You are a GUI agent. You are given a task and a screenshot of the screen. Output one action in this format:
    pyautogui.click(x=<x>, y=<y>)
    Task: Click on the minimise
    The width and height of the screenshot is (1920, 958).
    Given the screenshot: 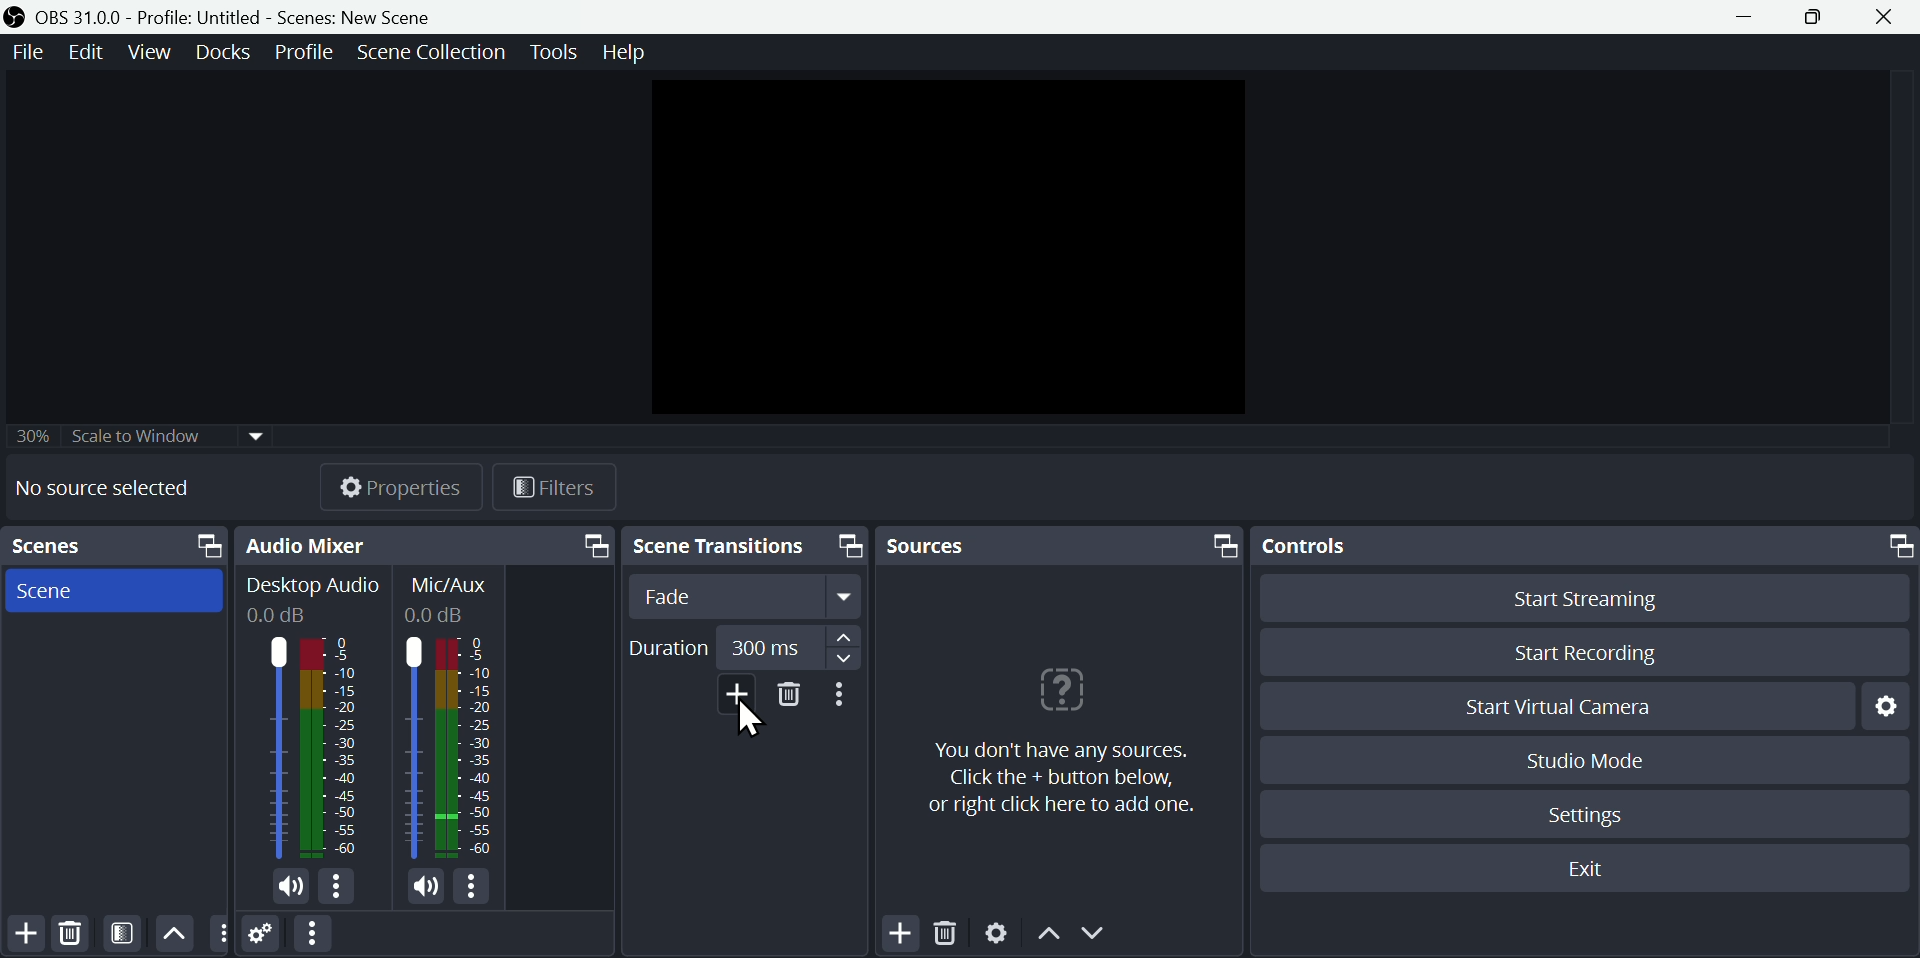 What is the action you would take?
    pyautogui.click(x=1751, y=17)
    